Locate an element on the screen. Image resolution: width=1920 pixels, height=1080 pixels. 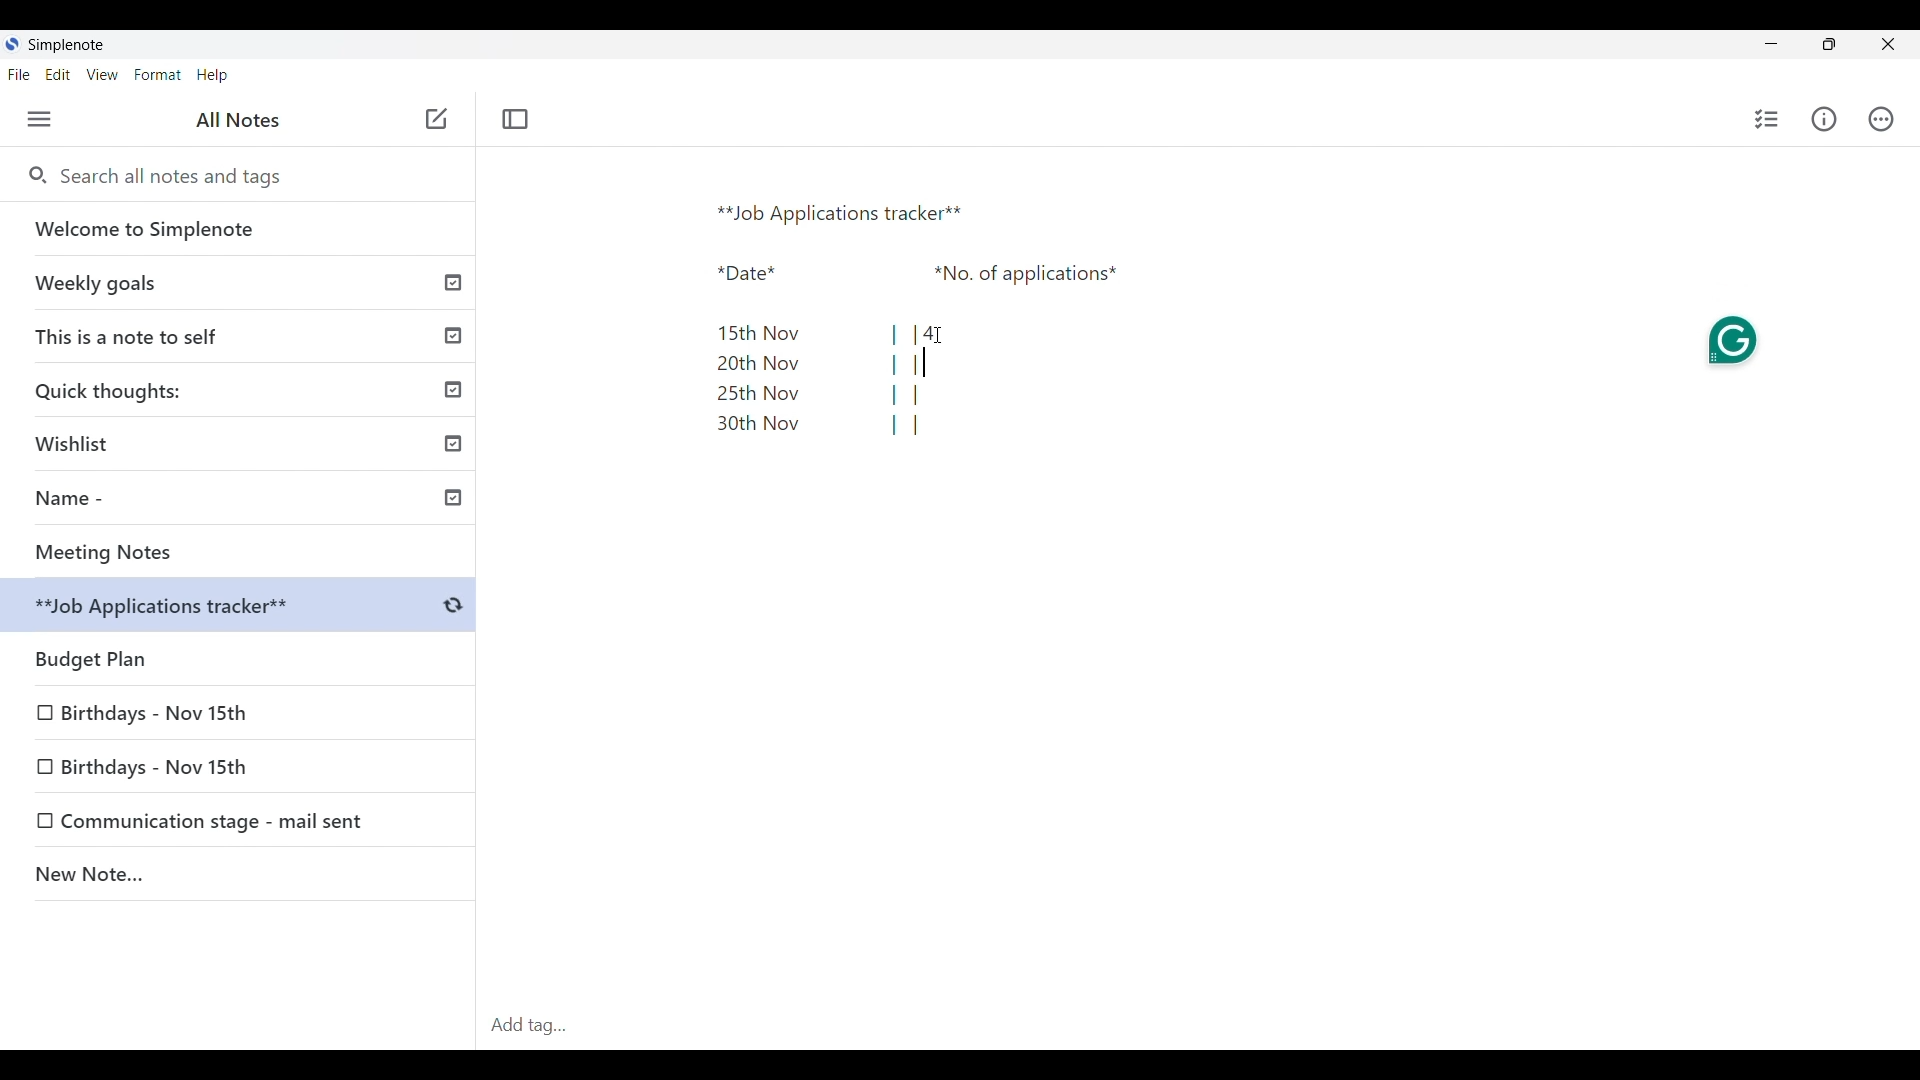
Birthdays - Nov 15th is located at coordinates (157, 709).